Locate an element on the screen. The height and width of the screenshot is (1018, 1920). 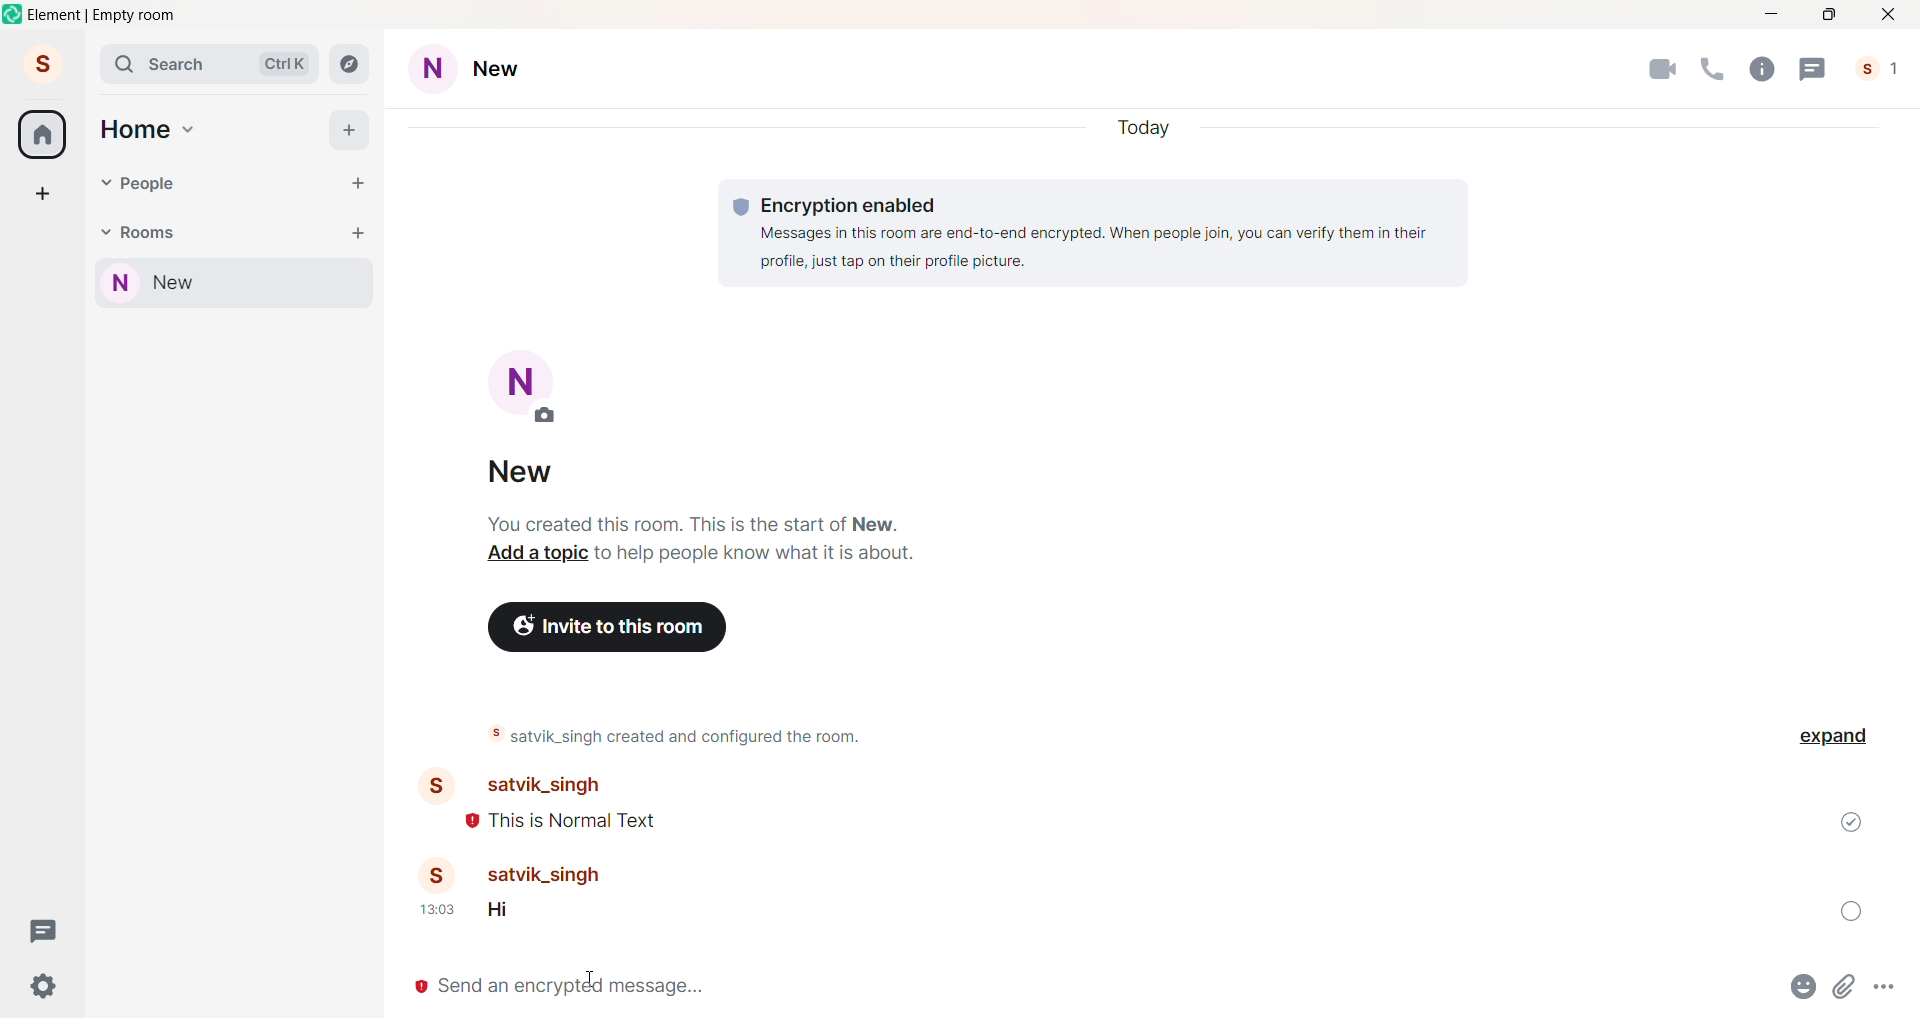
satvik_singh created and configured the room. is located at coordinates (684, 734).